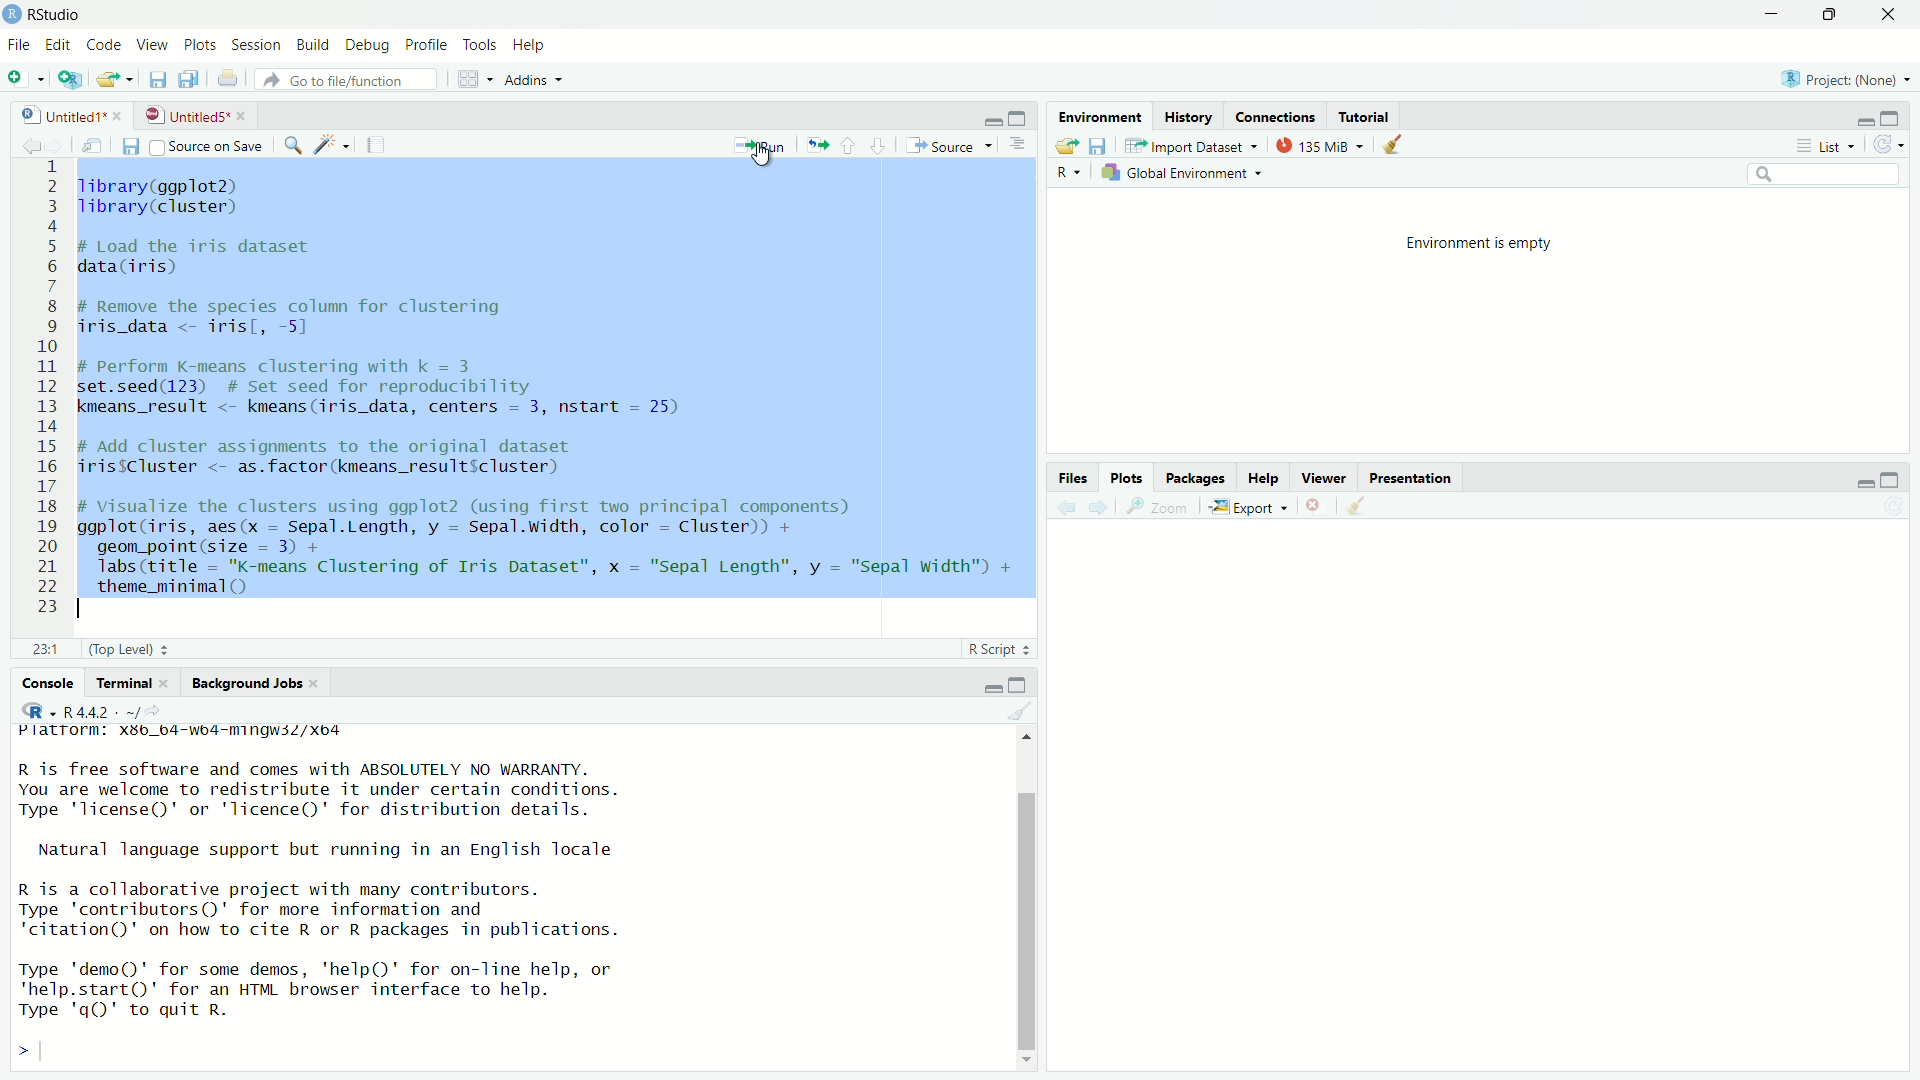 The width and height of the screenshot is (1920, 1080). Describe the element at coordinates (1198, 476) in the screenshot. I see `packages` at that location.